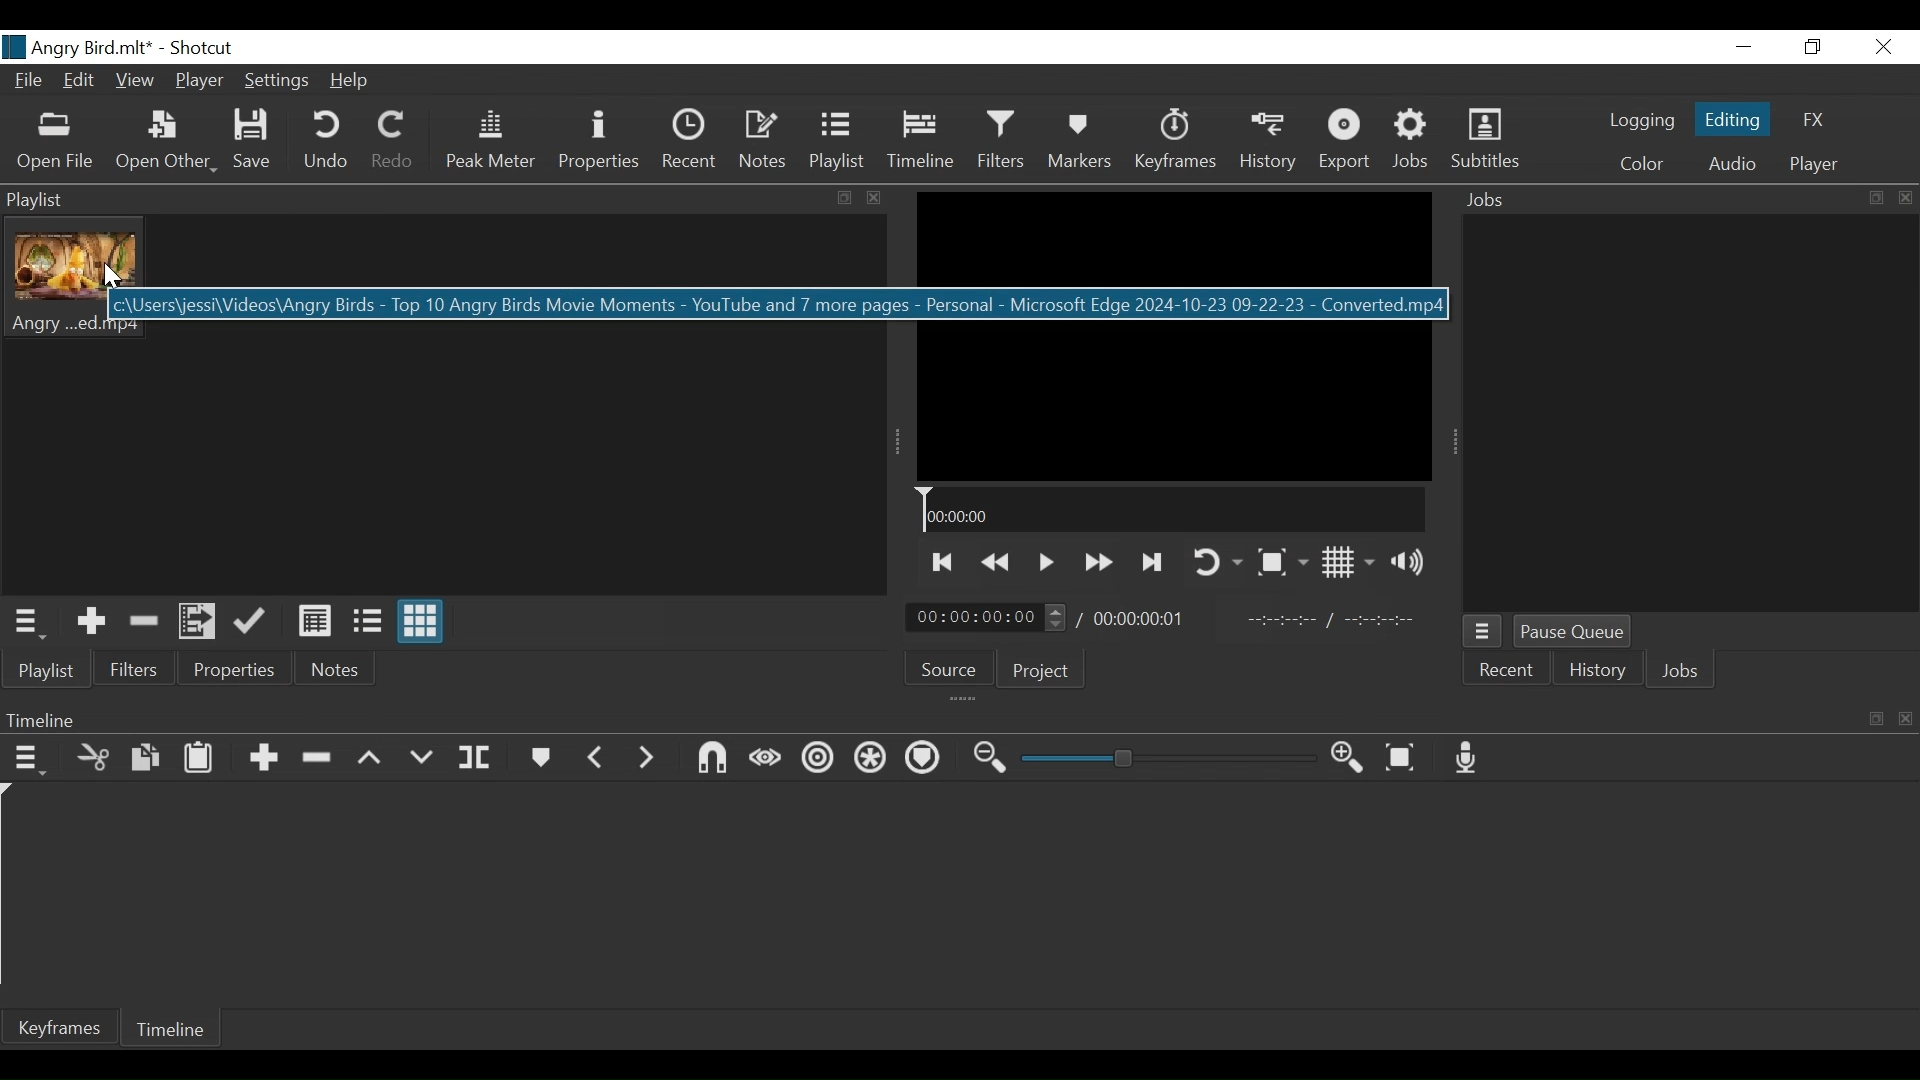 Image resolution: width=1920 pixels, height=1080 pixels. I want to click on Skip to the next point, so click(939, 564).